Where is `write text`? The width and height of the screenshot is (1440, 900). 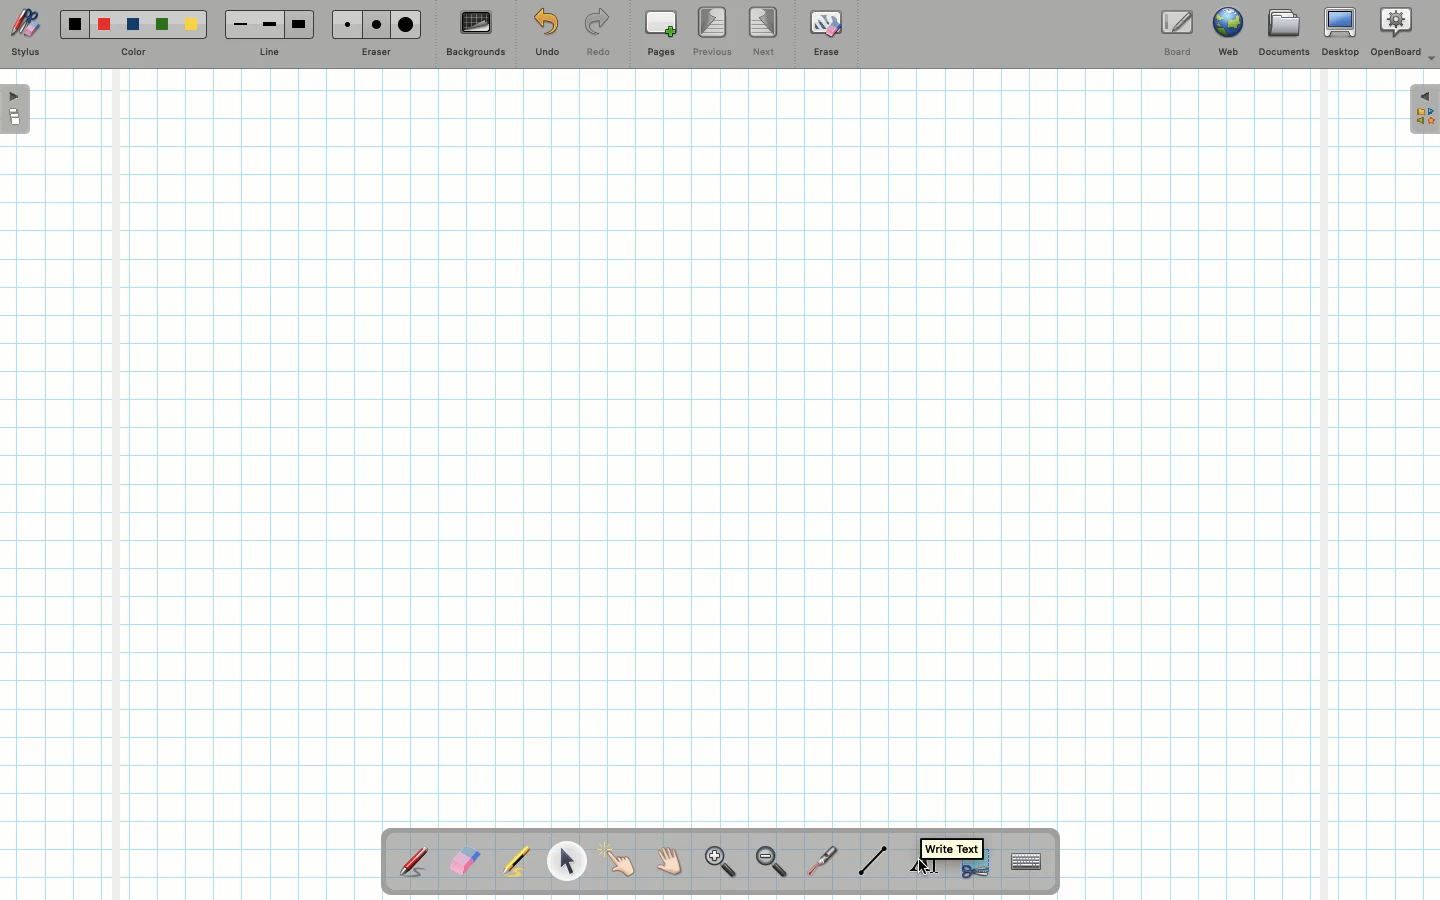 write text is located at coordinates (953, 848).